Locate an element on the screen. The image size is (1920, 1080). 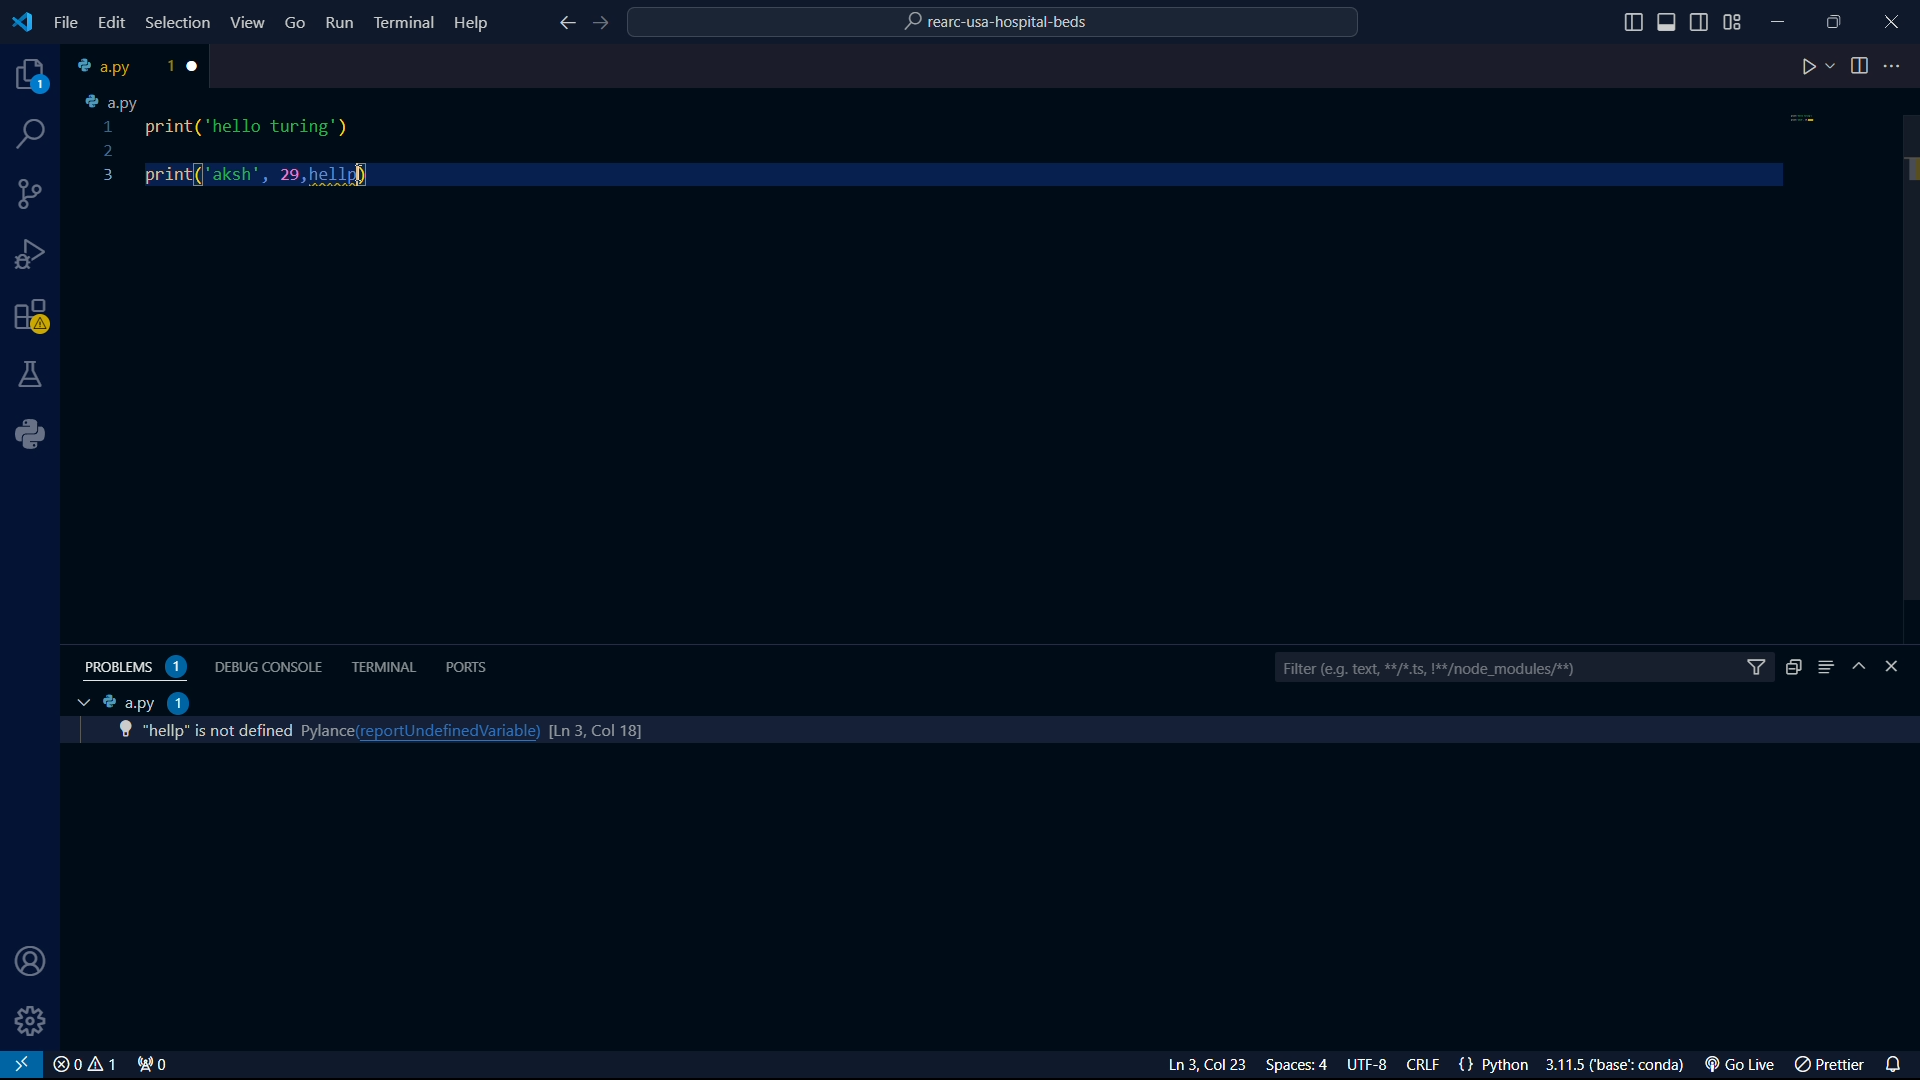
toggle sidebar is located at coordinates (1633, 23).